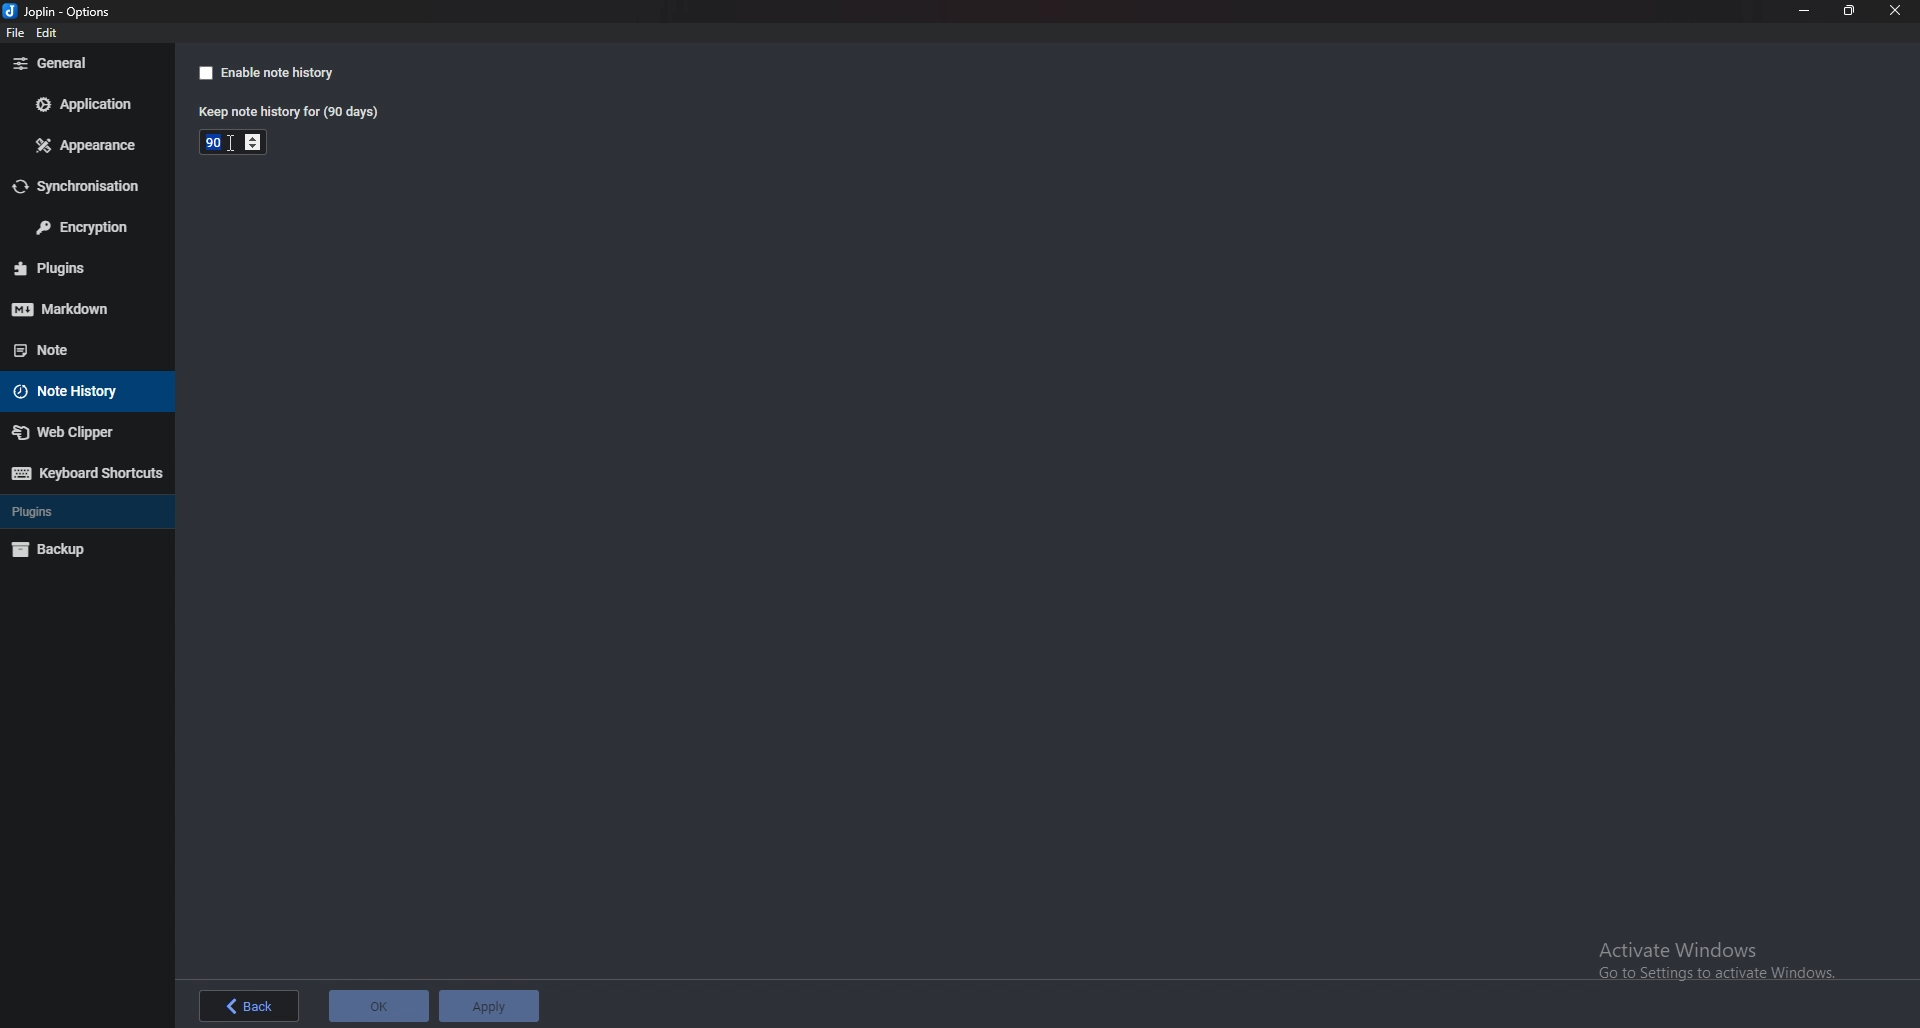  What do you see at coordinates (84, 226) in the screenshot?
I see `Encryption` at bounding box center [84, 226].